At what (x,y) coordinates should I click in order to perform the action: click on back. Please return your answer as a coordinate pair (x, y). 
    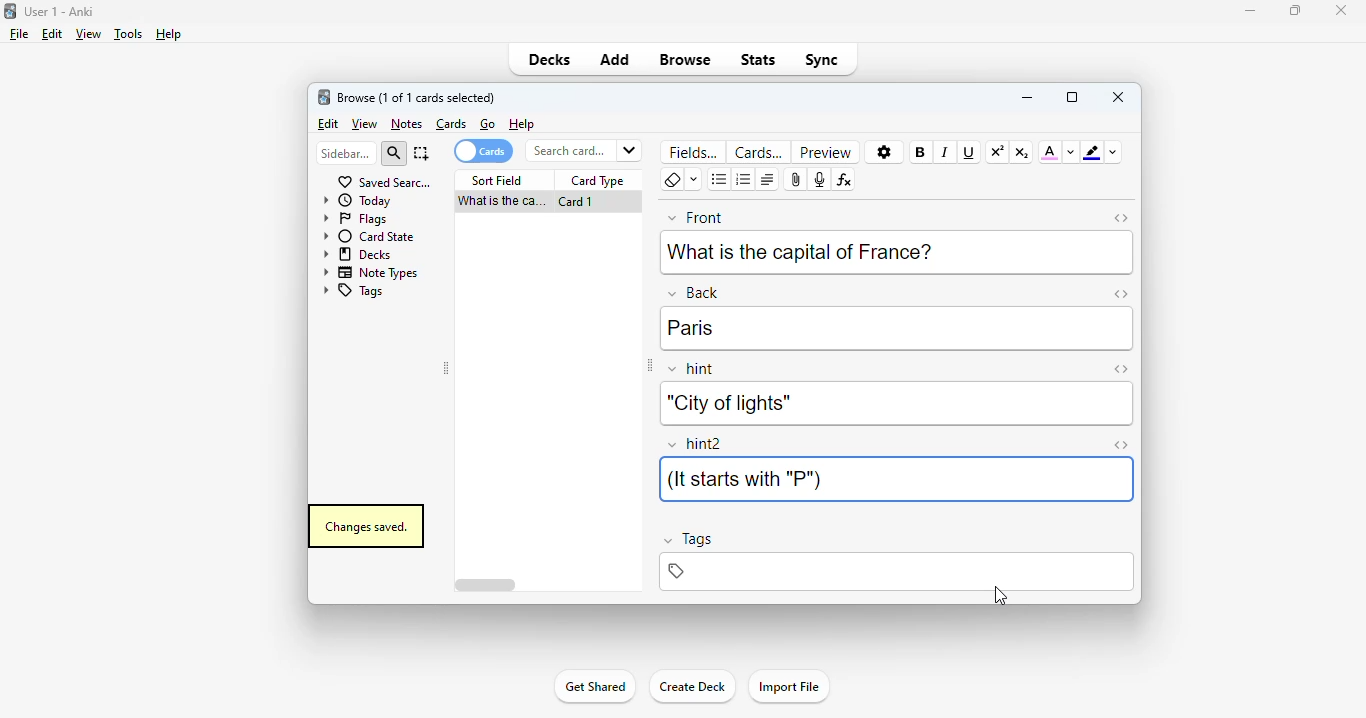
    Looking at the image, I should click on (693, 292).